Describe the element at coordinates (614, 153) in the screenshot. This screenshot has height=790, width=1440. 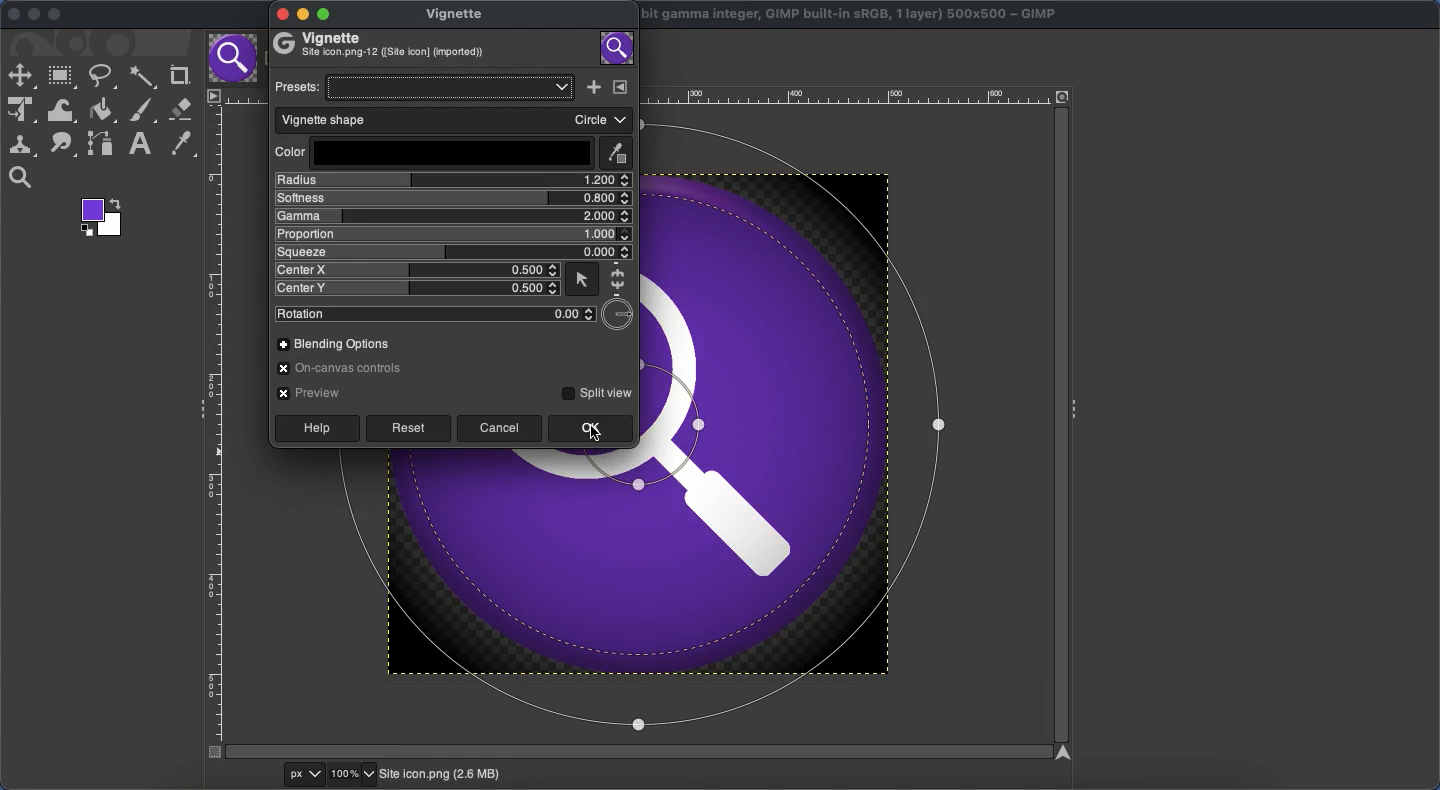
I see `Color picker` at that location.